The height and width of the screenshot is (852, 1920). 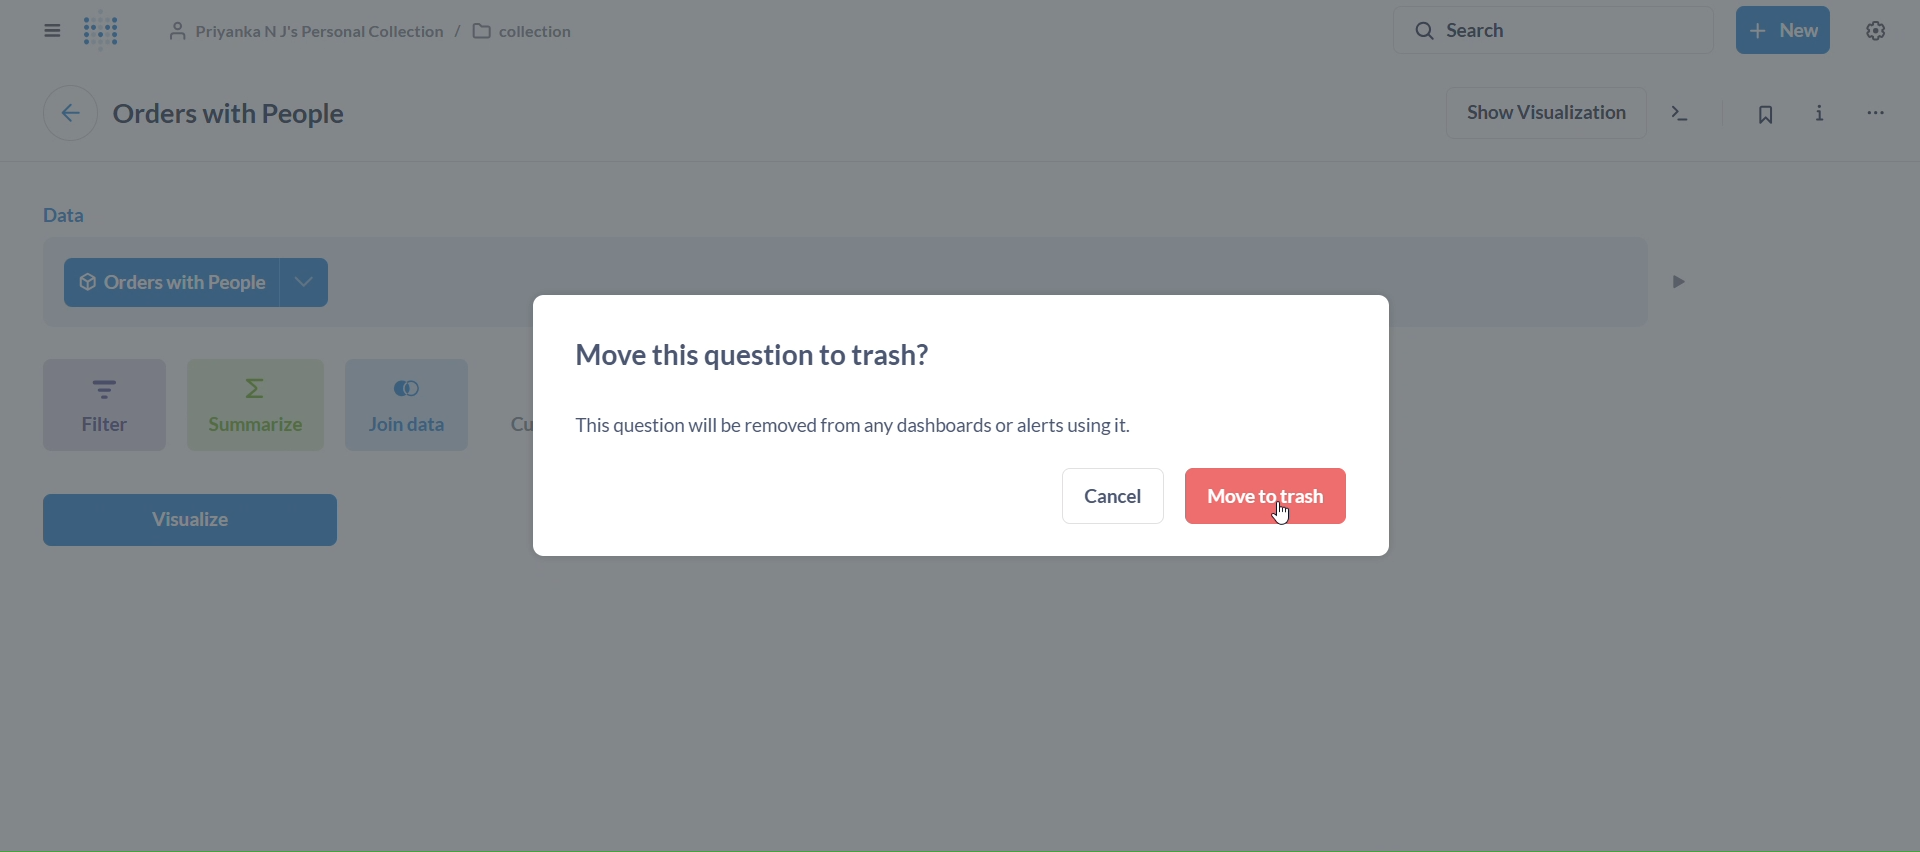 I want to click on logo, so click(x=109, y=34).